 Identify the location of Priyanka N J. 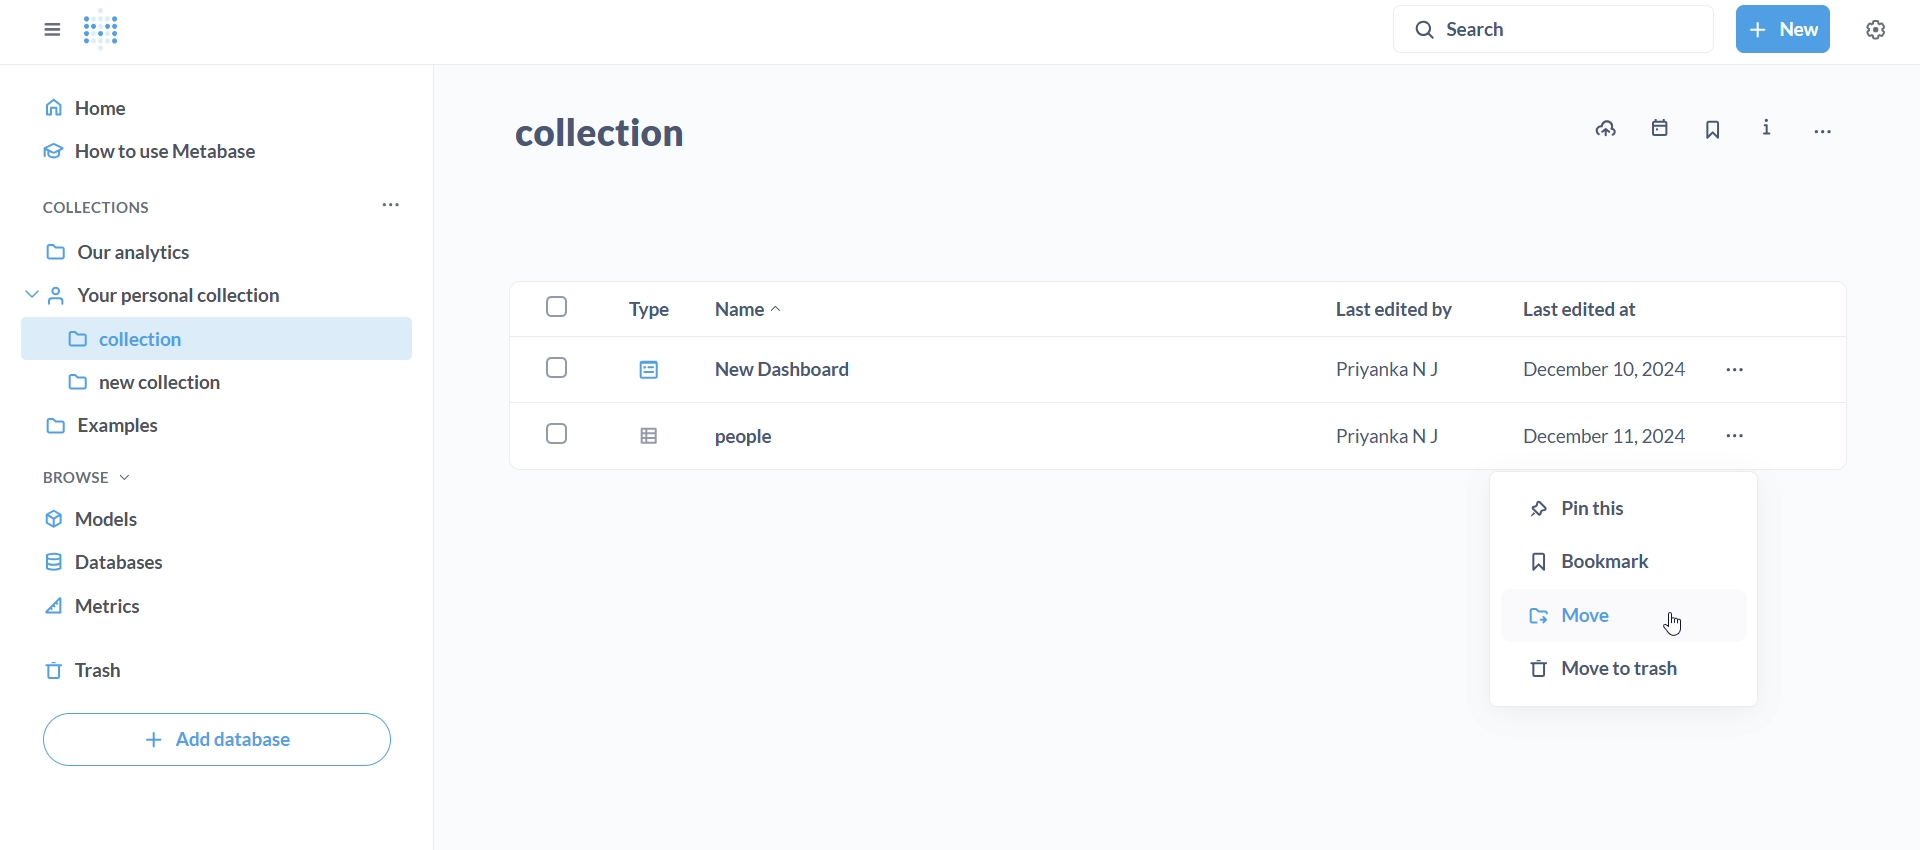
(1389, 435).